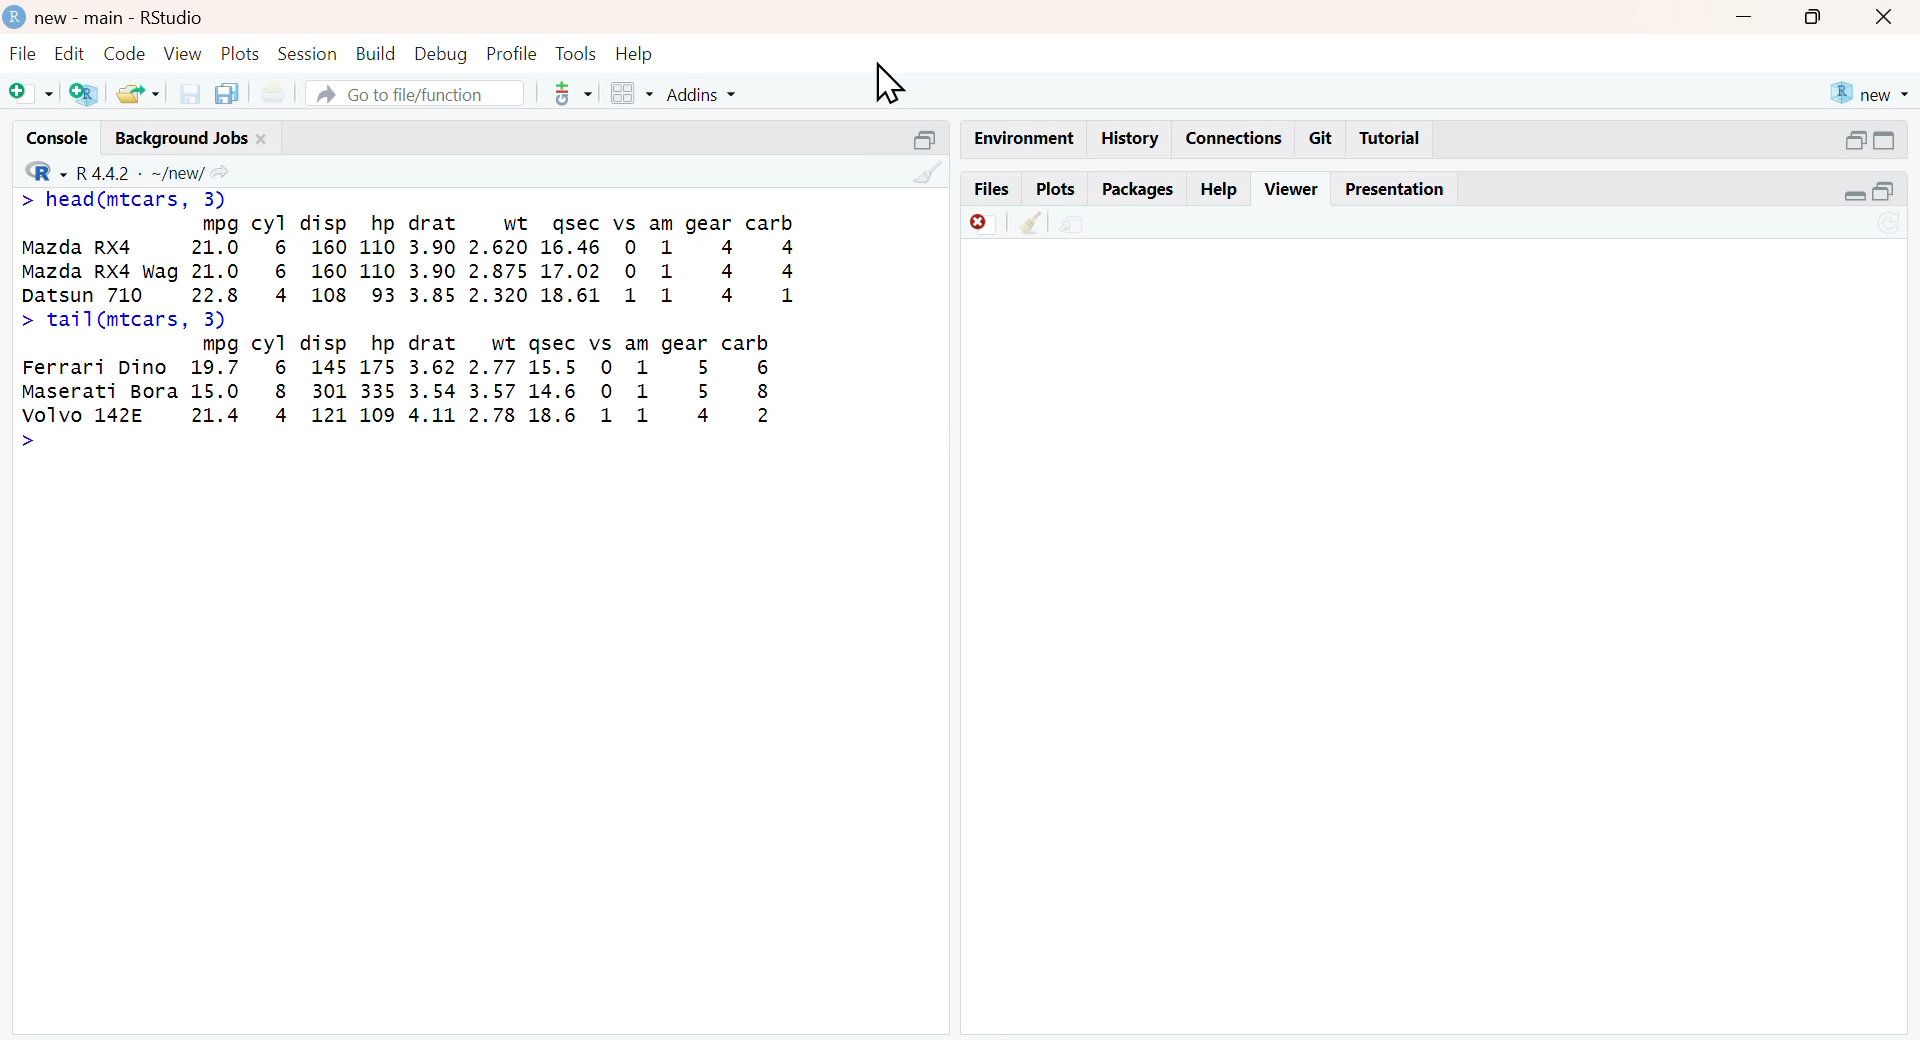 The image size is (1920, 1040). I want to click on Build, so click(376, 51).